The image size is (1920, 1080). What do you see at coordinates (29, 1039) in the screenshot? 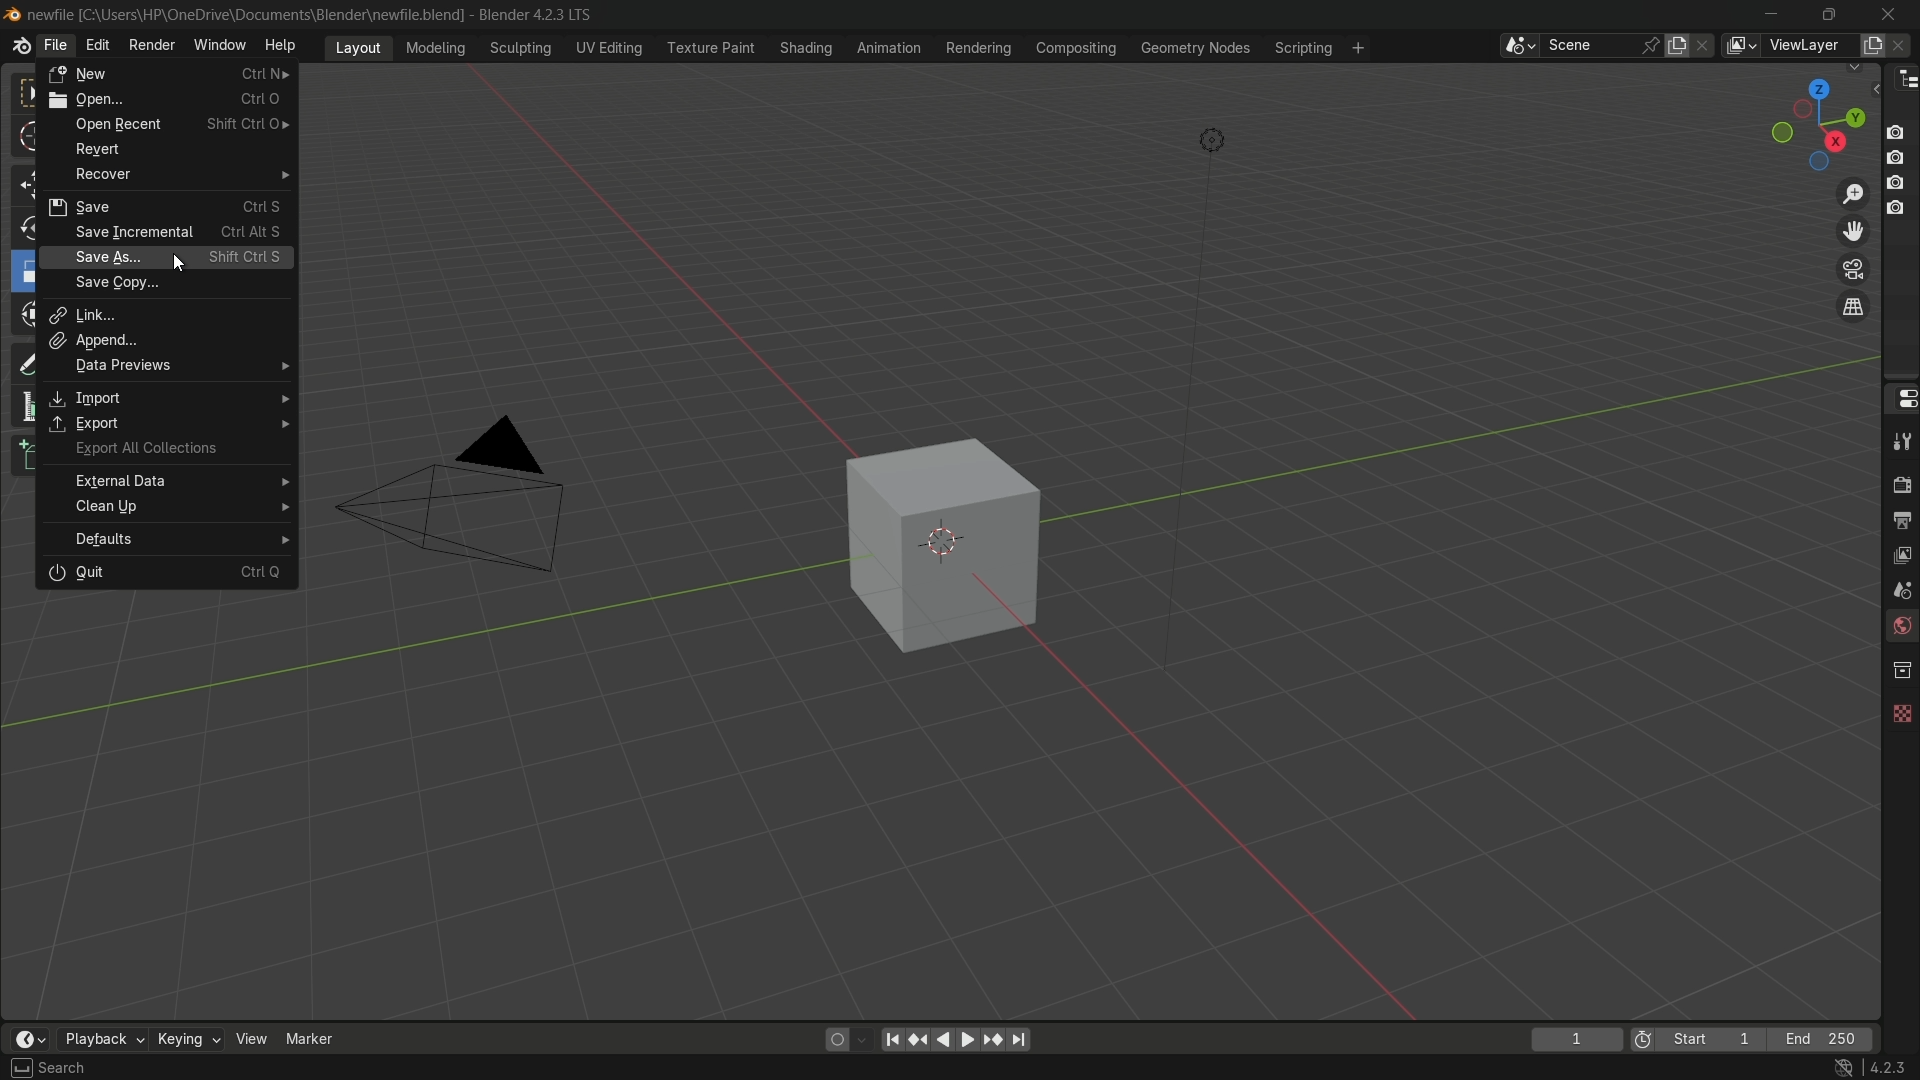
I see `timeline` at bounding box center [29, 1039].